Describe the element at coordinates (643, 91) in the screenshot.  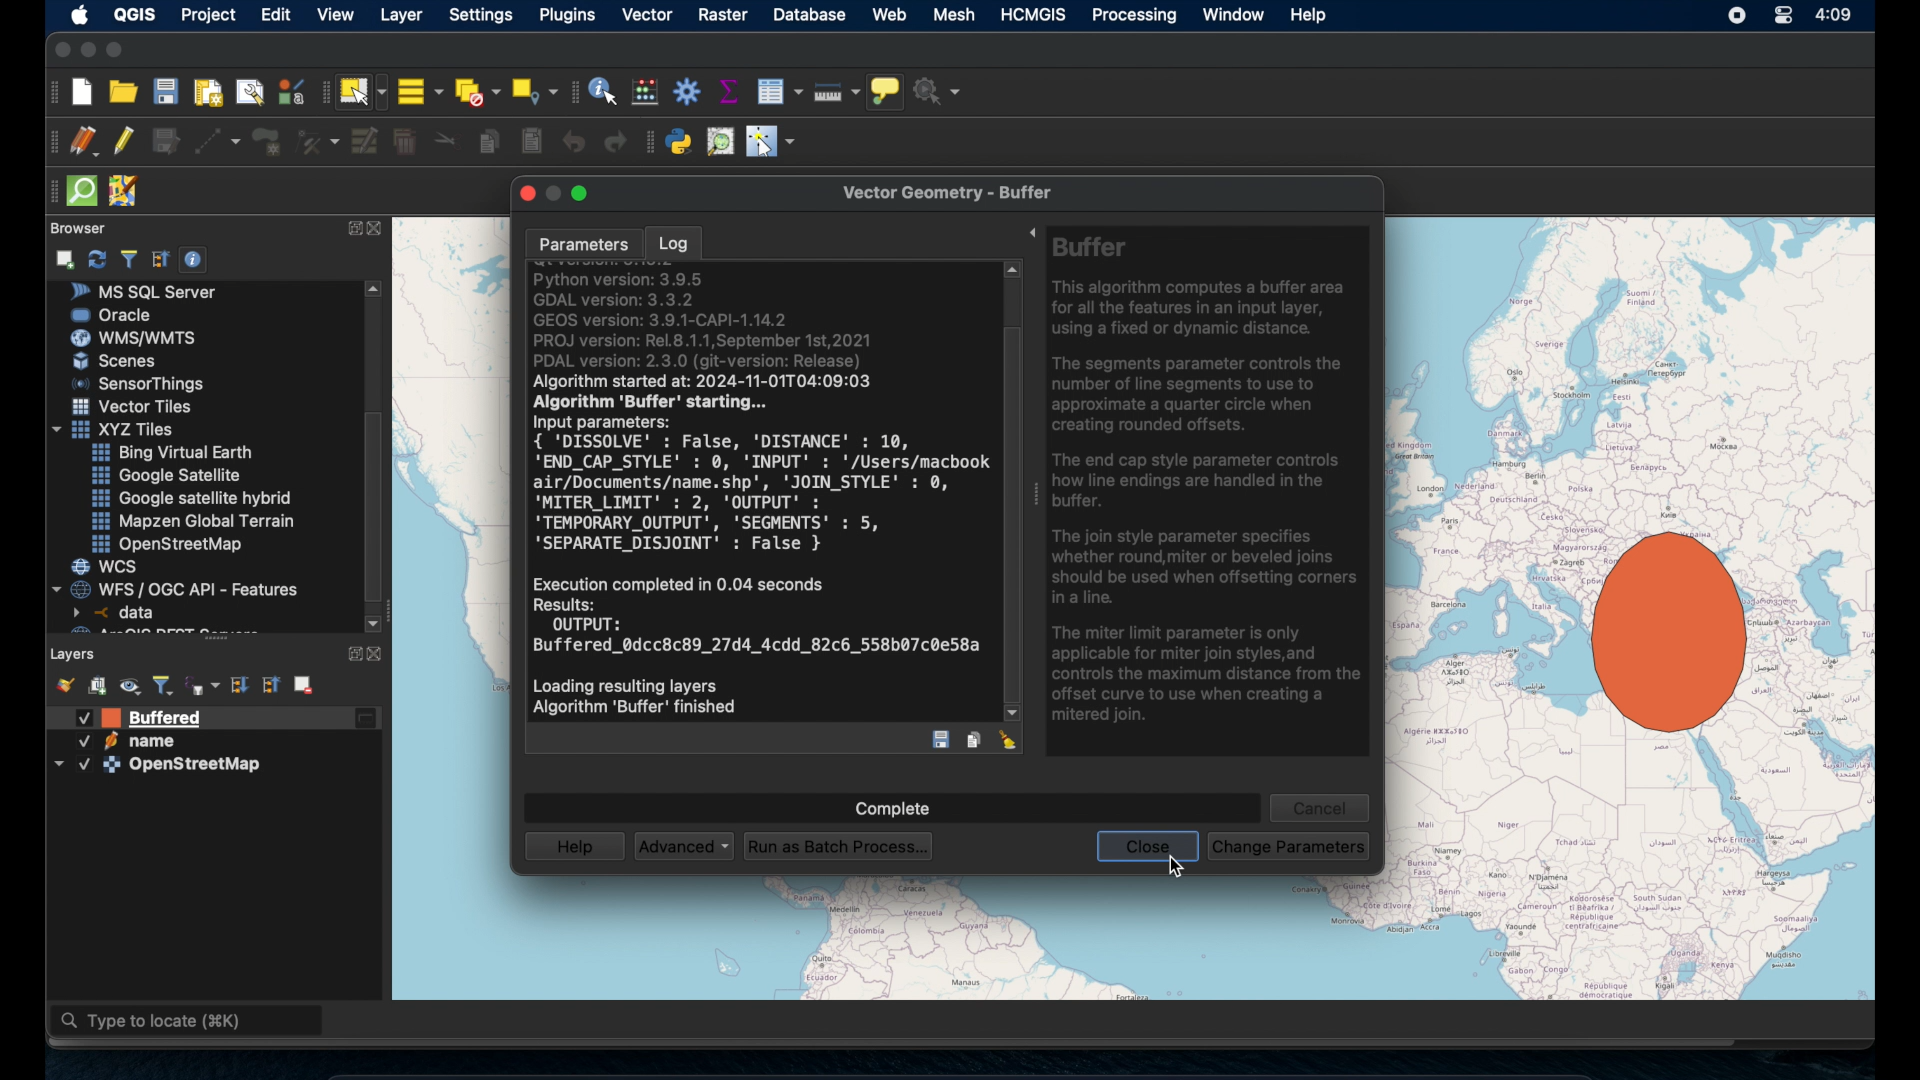
I see `open field calculator` at that location.